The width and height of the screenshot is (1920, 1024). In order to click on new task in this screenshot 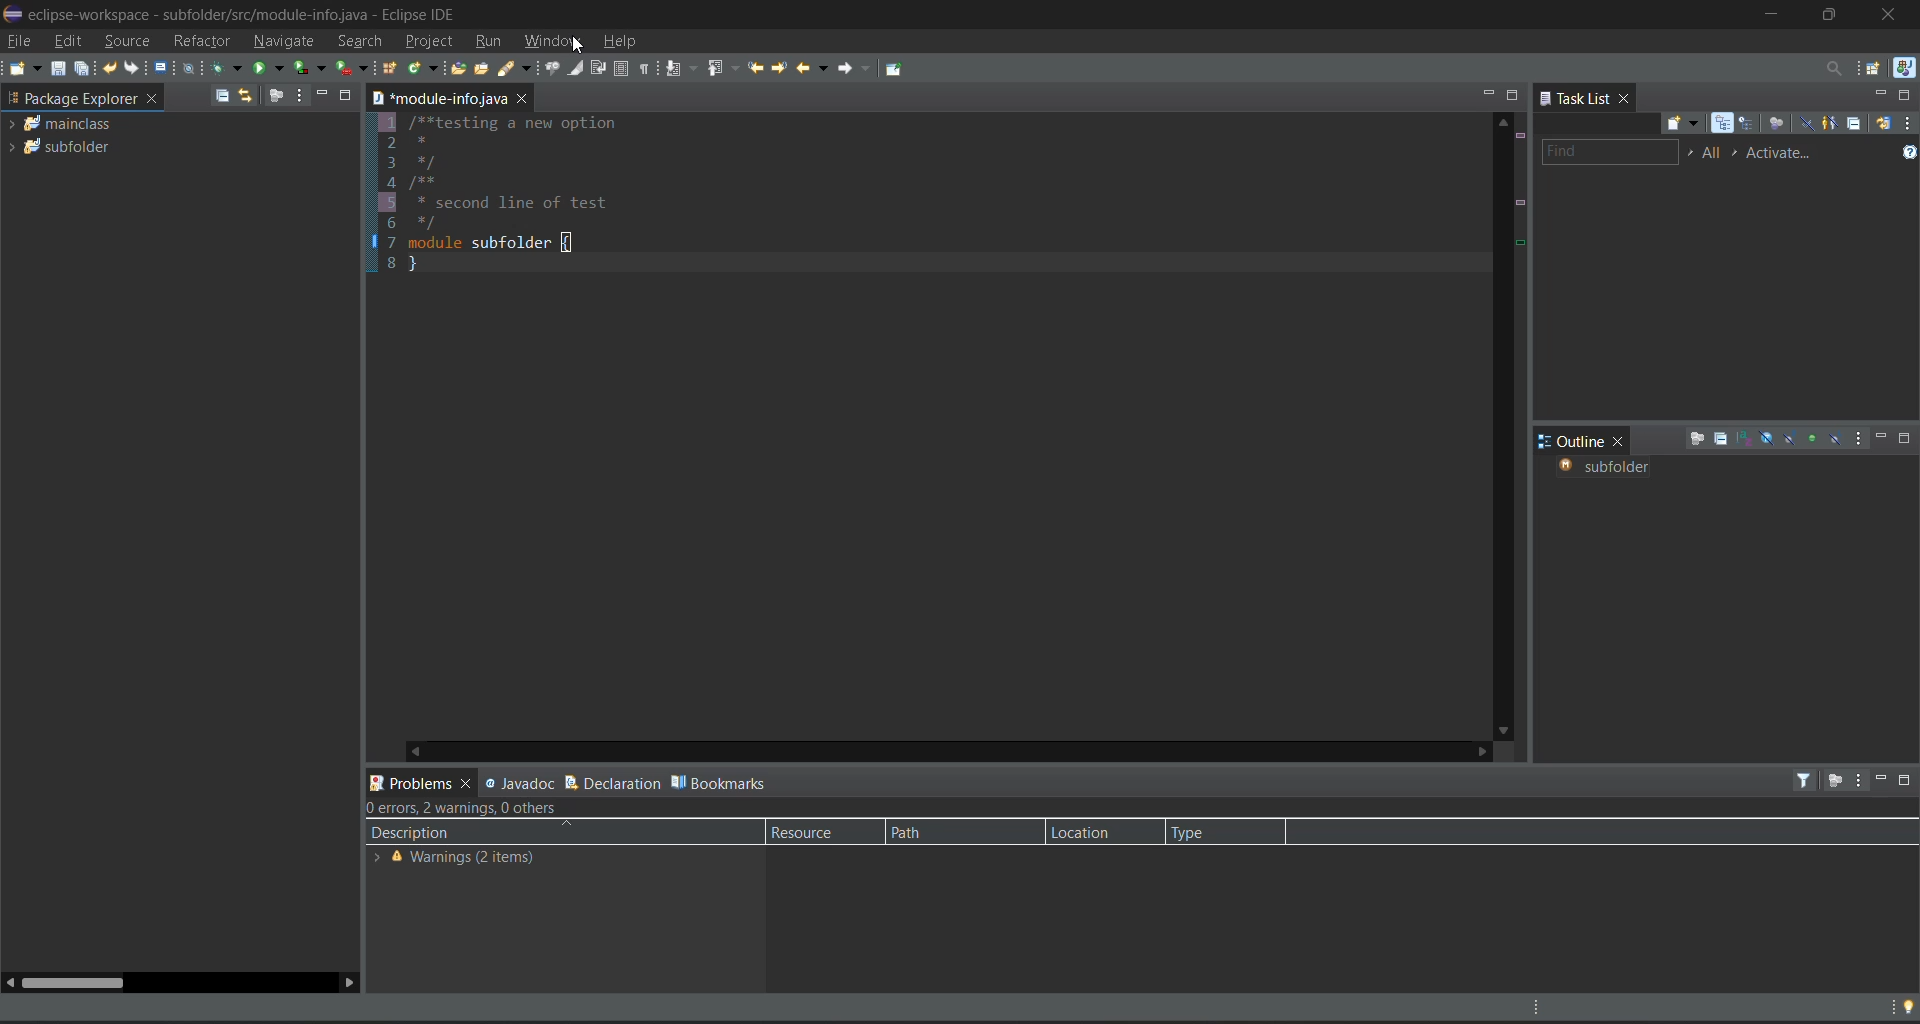, I will do `click(1689, 123)`.